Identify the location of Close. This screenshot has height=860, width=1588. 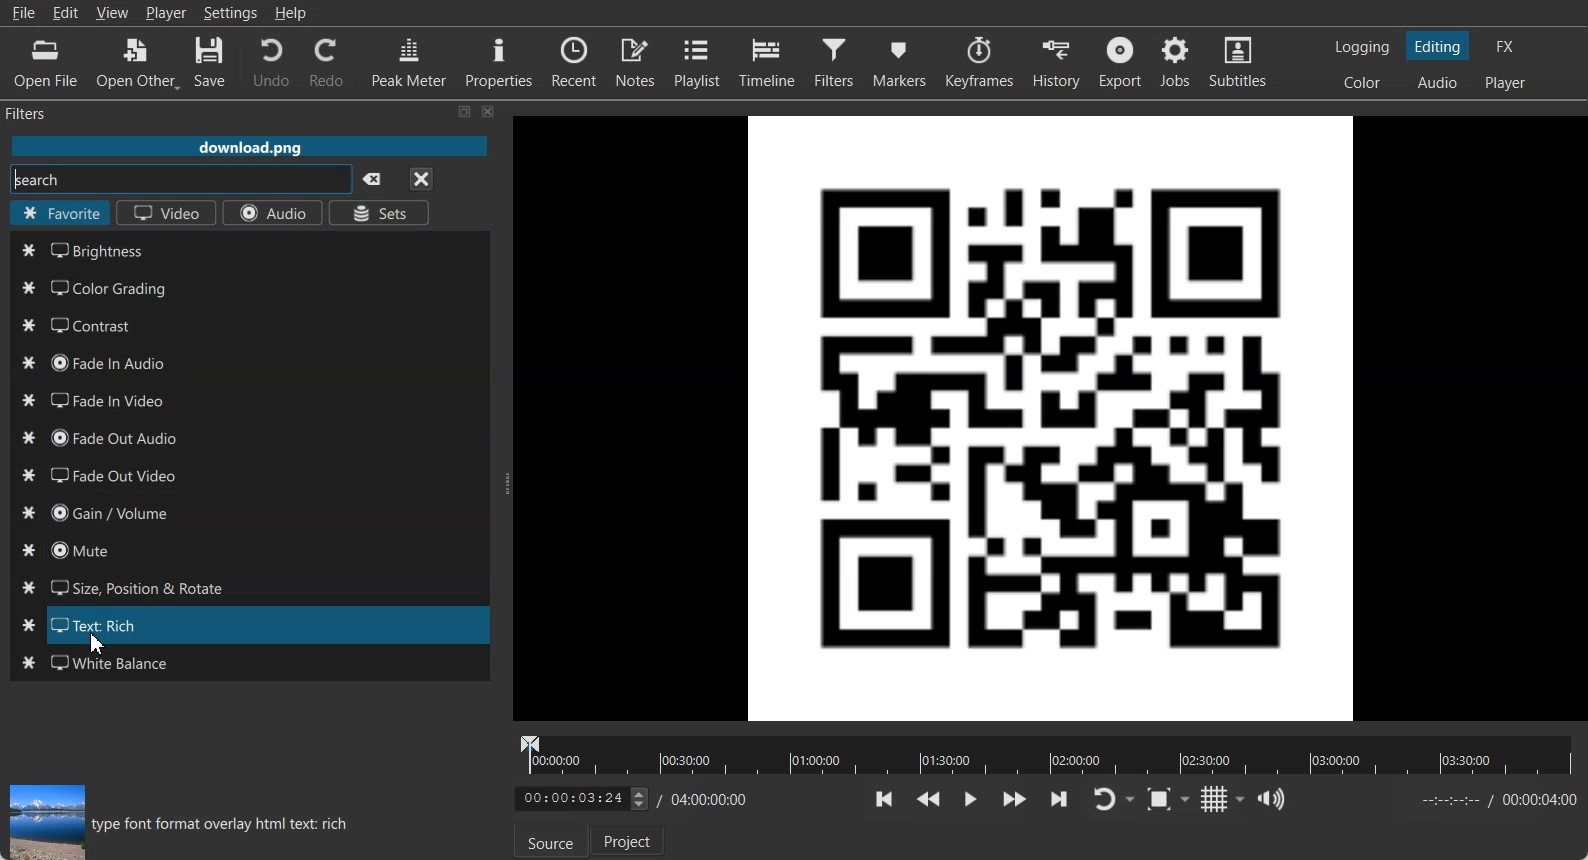
(489, 111).